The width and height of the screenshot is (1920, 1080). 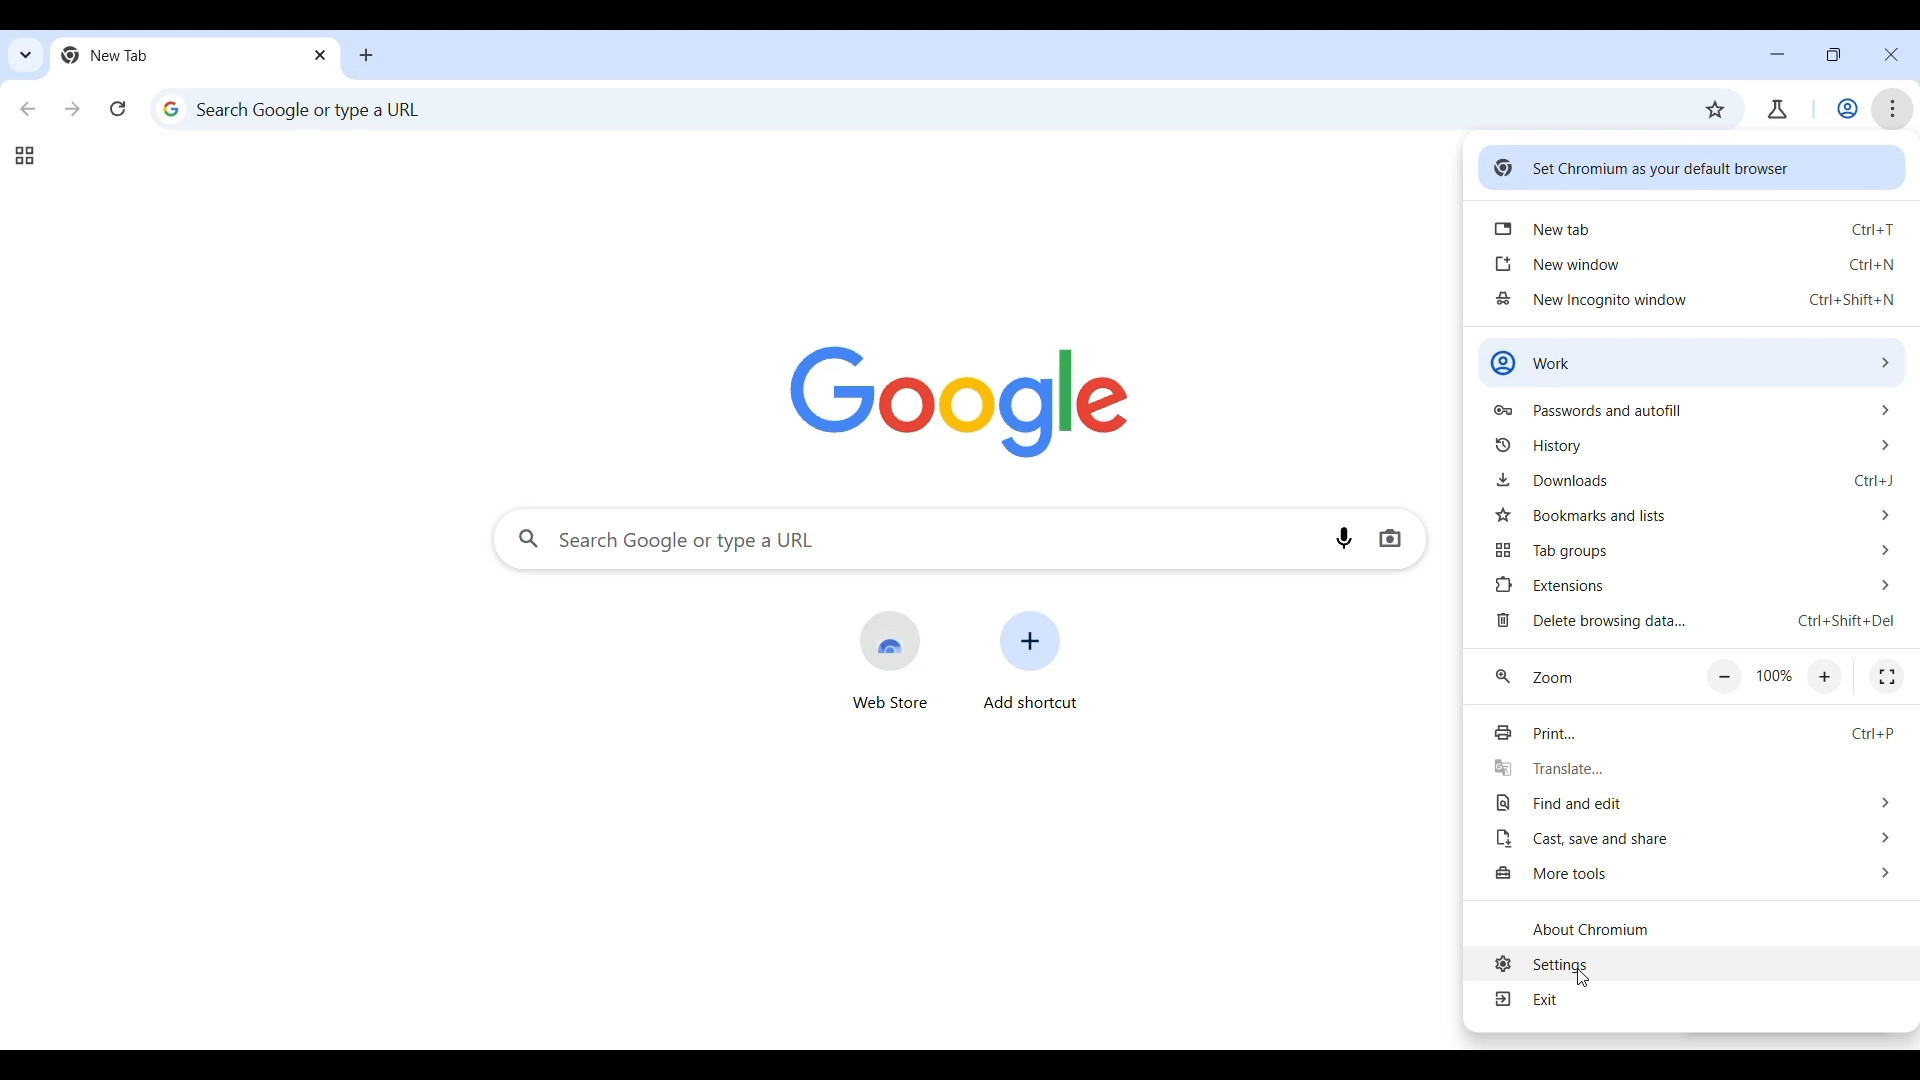 I want to click on Work options, so click(x=1690, y=362).